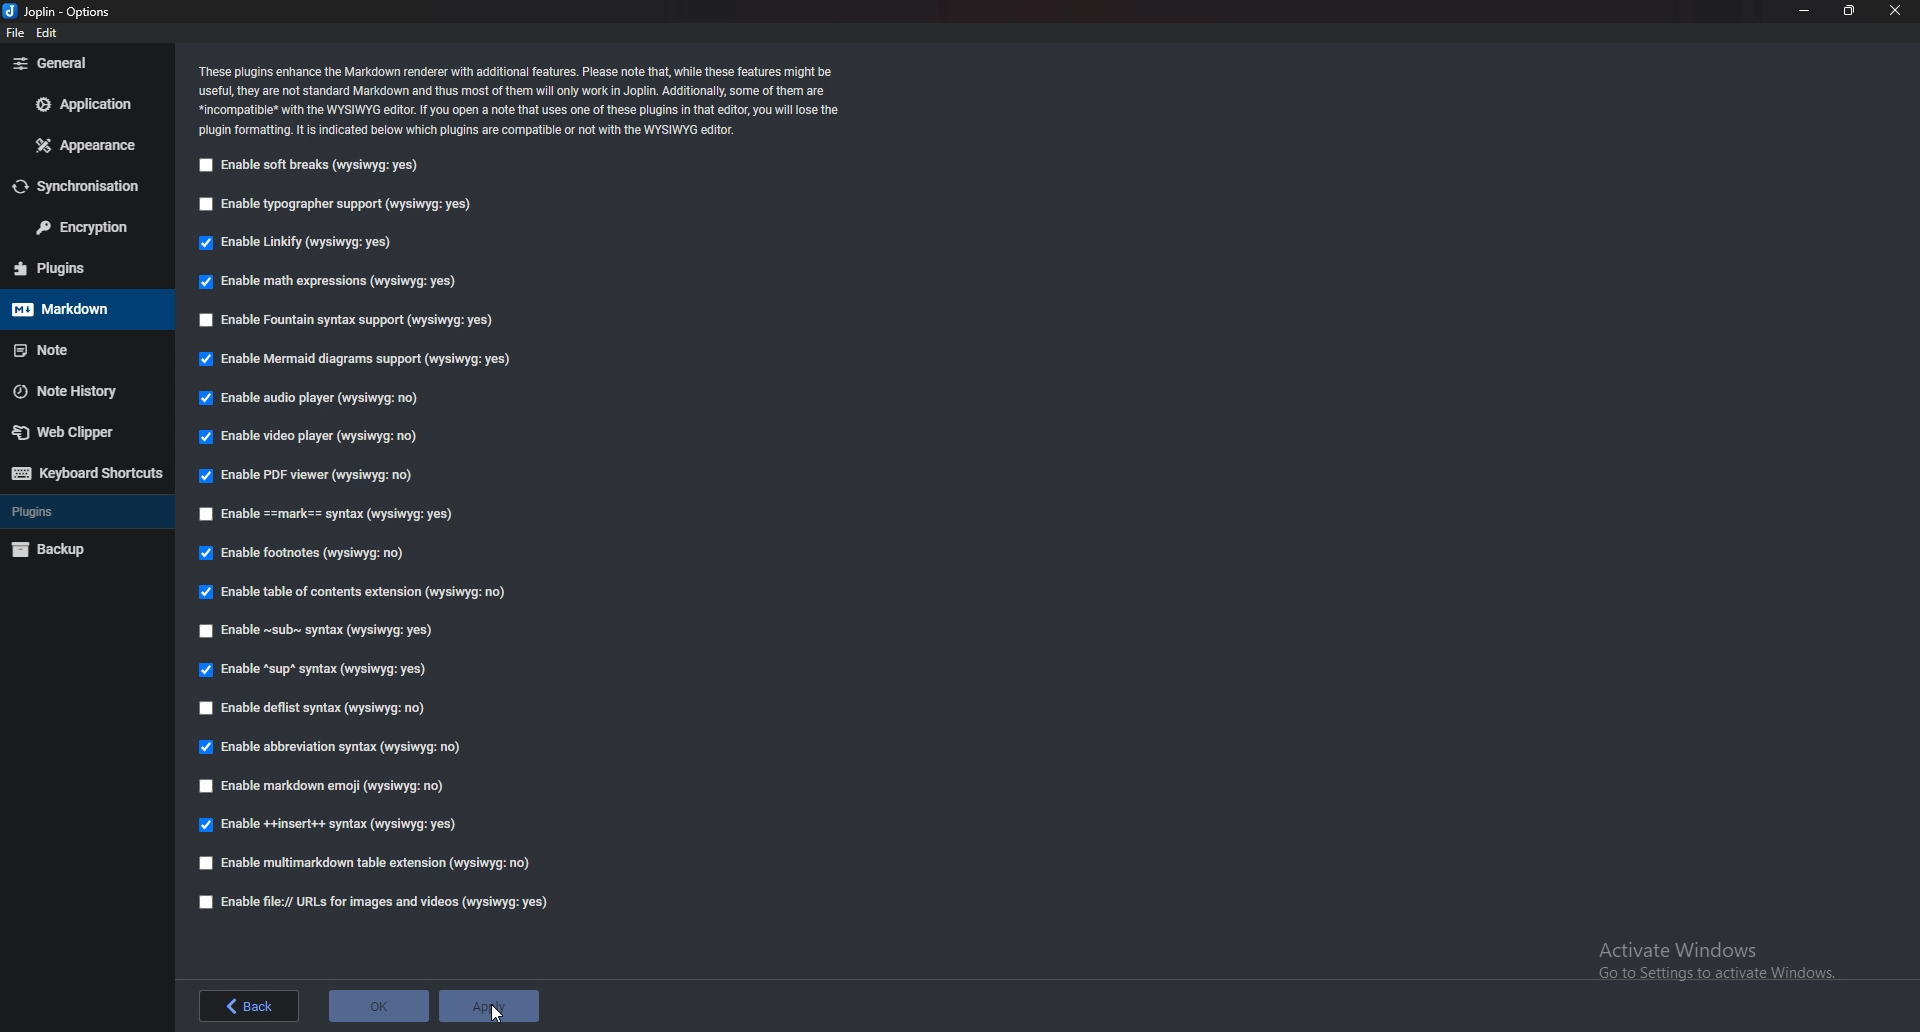 The width and height of the screenshot is (1920, 1032). I want to click on ok, so click(379, 1003).